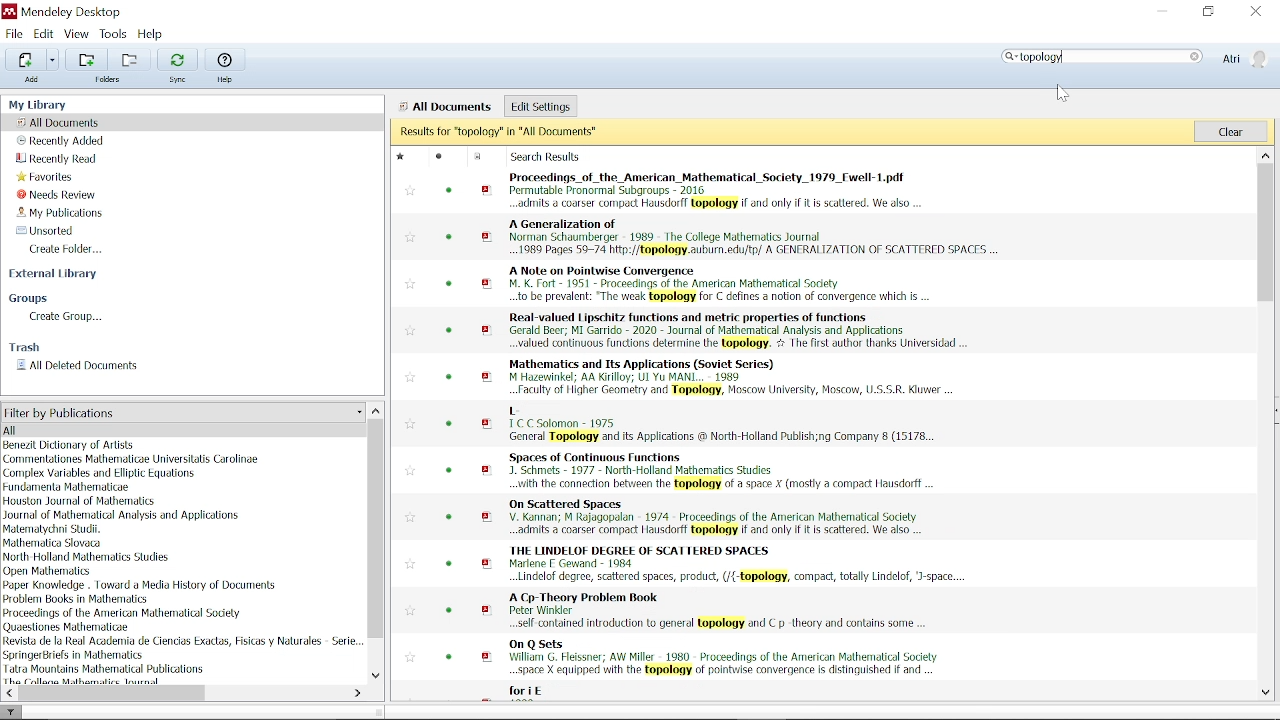 This screenshot has height=720, width=1280. Describe the element at coordinates (177, 59) in the screenshot. I see `Sync` at that location.